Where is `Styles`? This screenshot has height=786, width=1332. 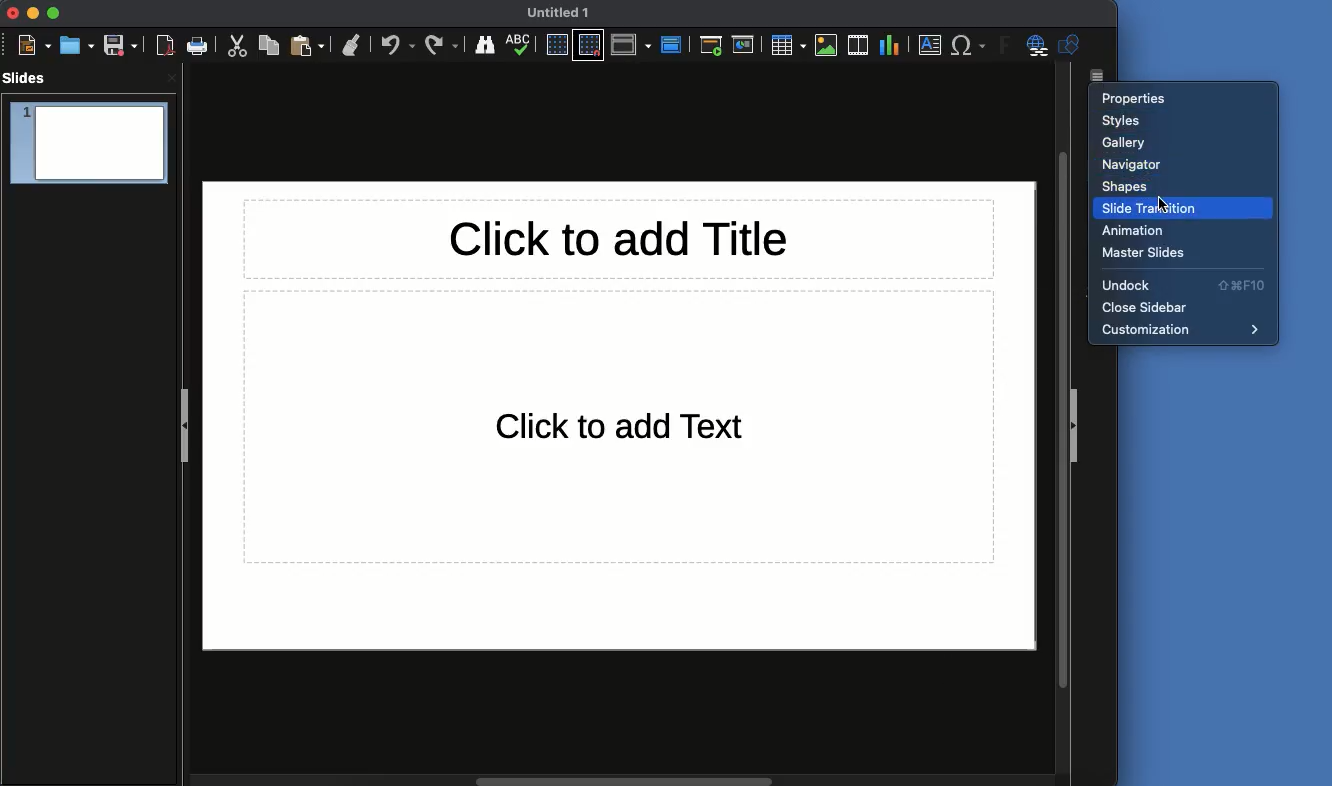 Styles is located at coordinates (1124, 122).